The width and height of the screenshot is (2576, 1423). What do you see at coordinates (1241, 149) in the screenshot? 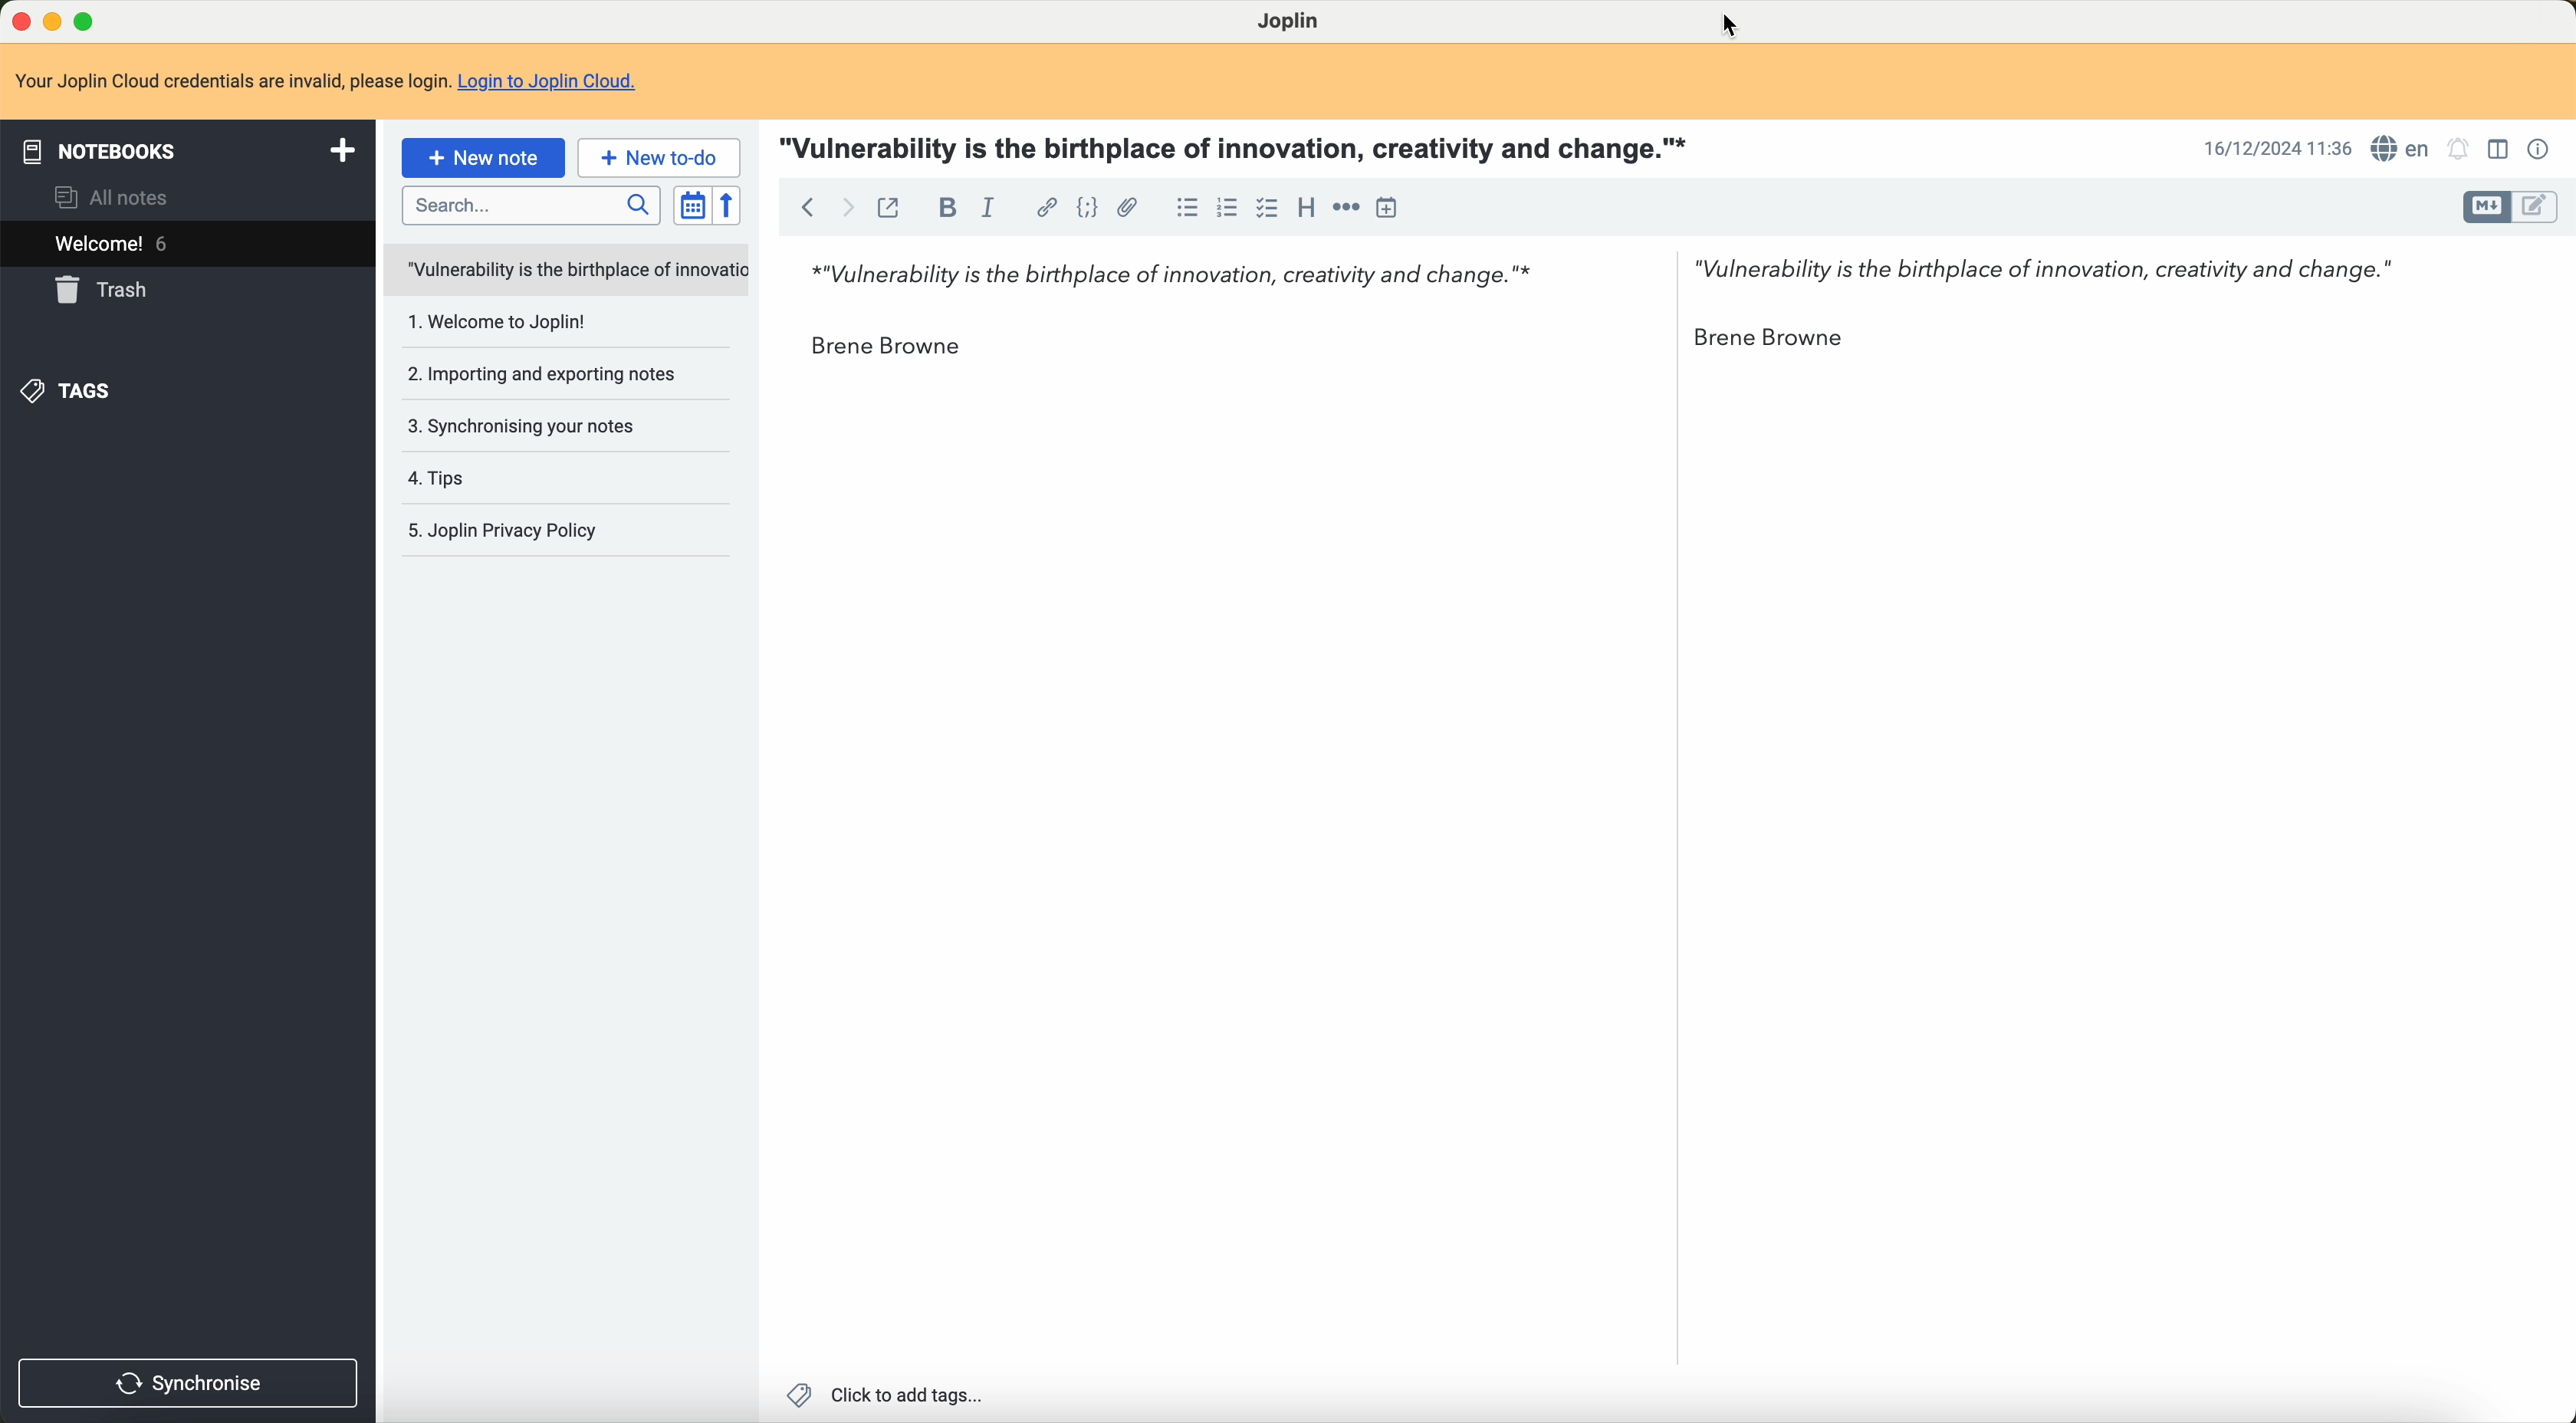
I see `title` at bounding box center [1241, 149].